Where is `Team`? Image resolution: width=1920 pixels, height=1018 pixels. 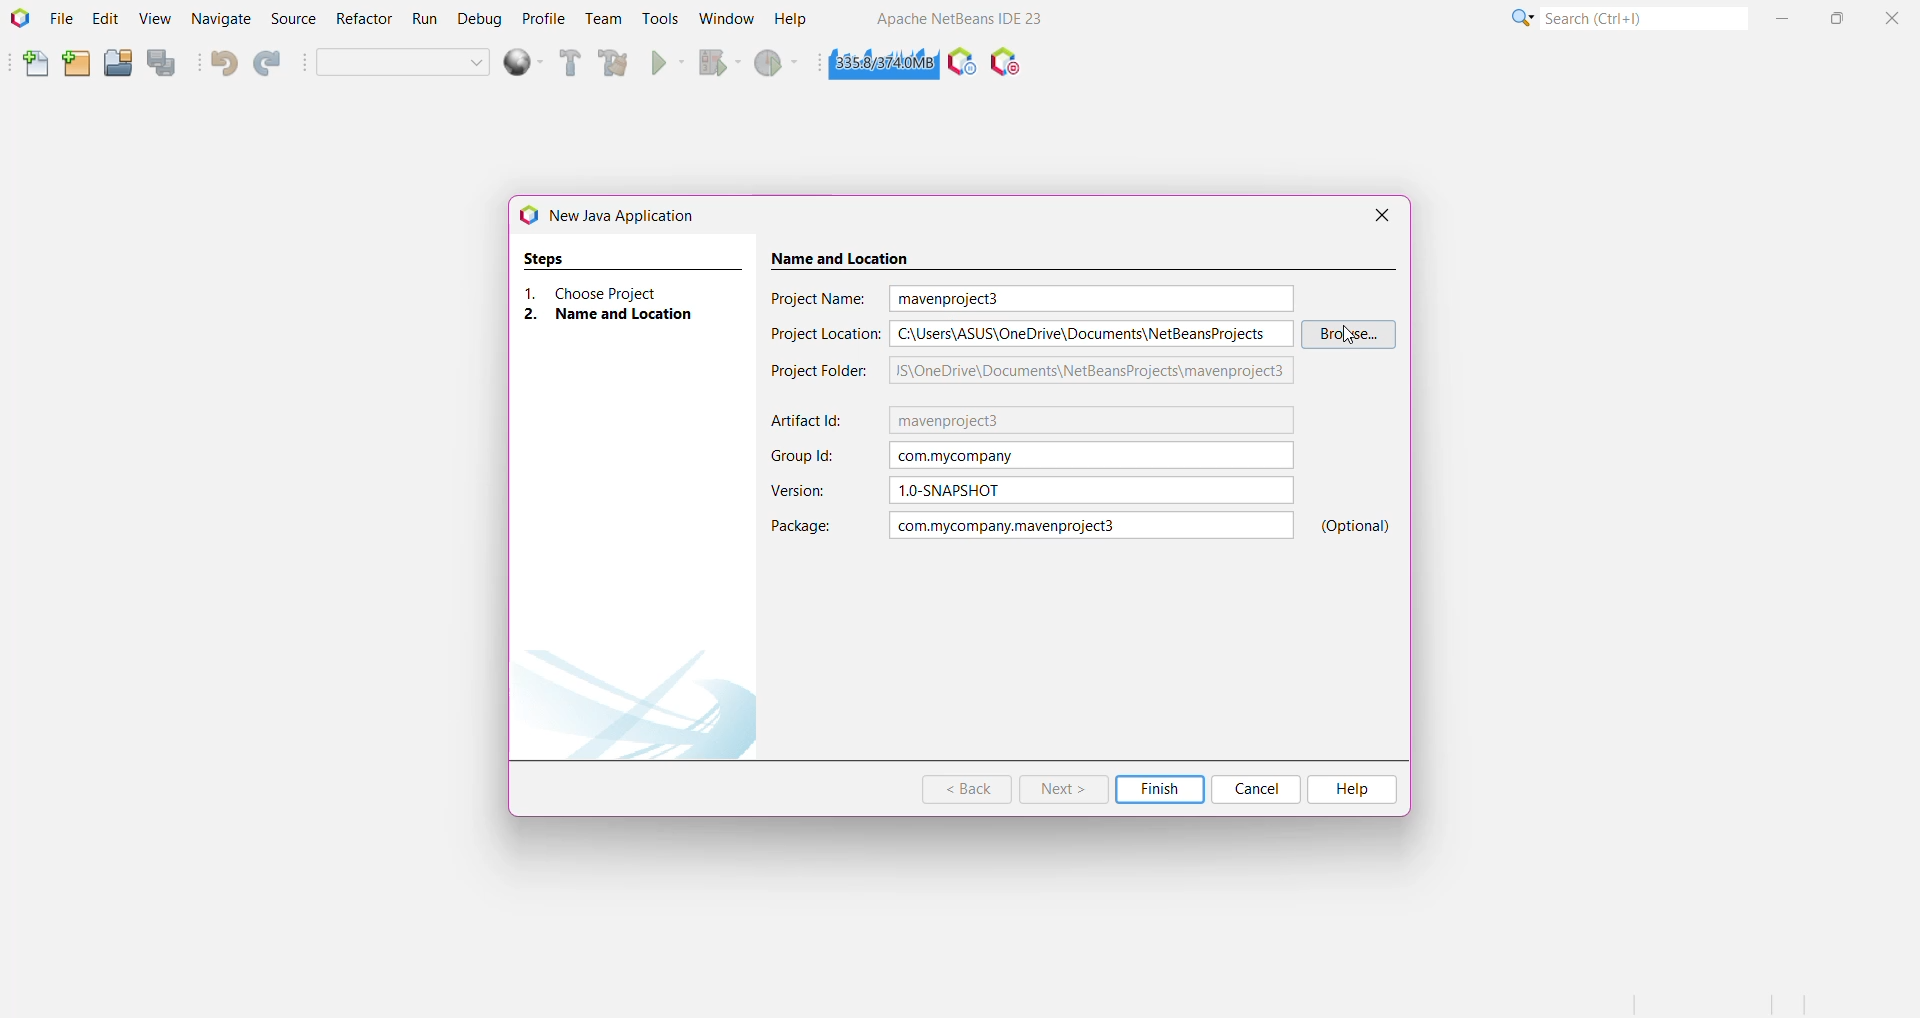
Team is located at coordinates (603, 20).